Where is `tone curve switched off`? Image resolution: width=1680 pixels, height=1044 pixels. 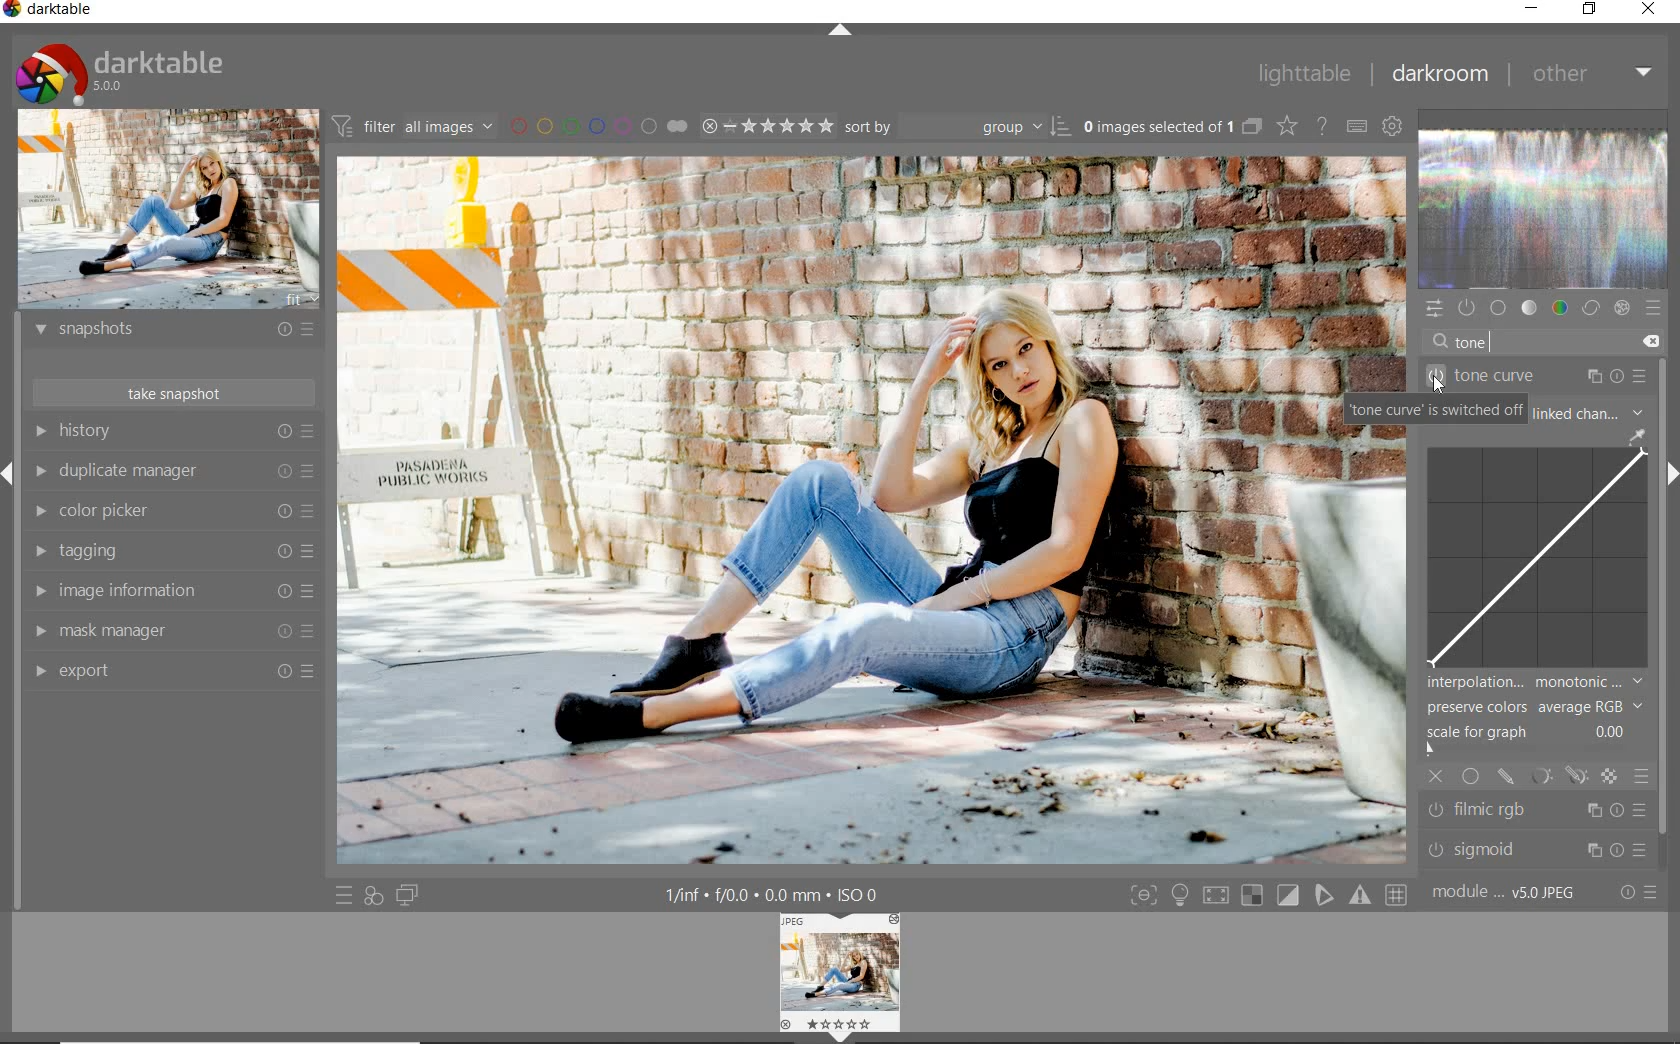
tone curve switched off is located at coordinates (1436, 414).